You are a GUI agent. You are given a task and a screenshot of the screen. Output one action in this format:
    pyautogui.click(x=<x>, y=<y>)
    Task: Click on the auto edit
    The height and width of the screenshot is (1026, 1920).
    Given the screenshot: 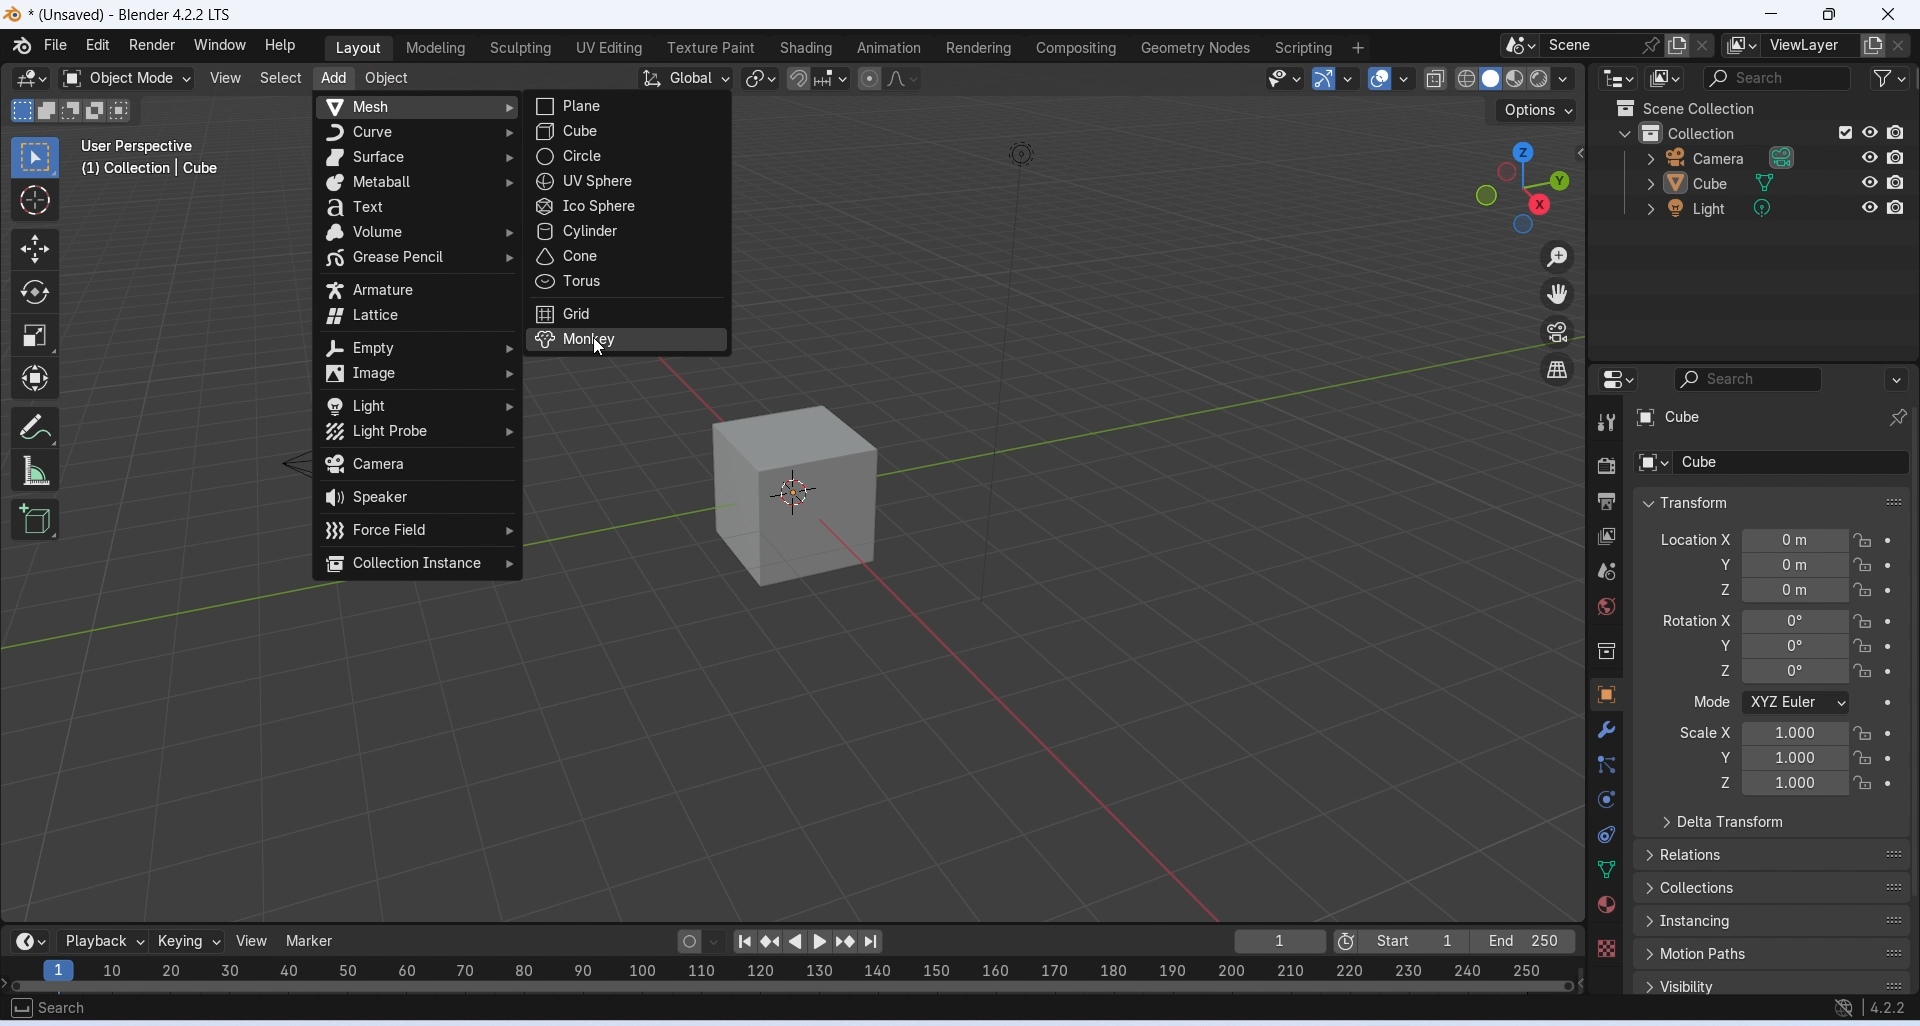 What is the action you would take?
    pyautogui.click(x=701, y=940)
    